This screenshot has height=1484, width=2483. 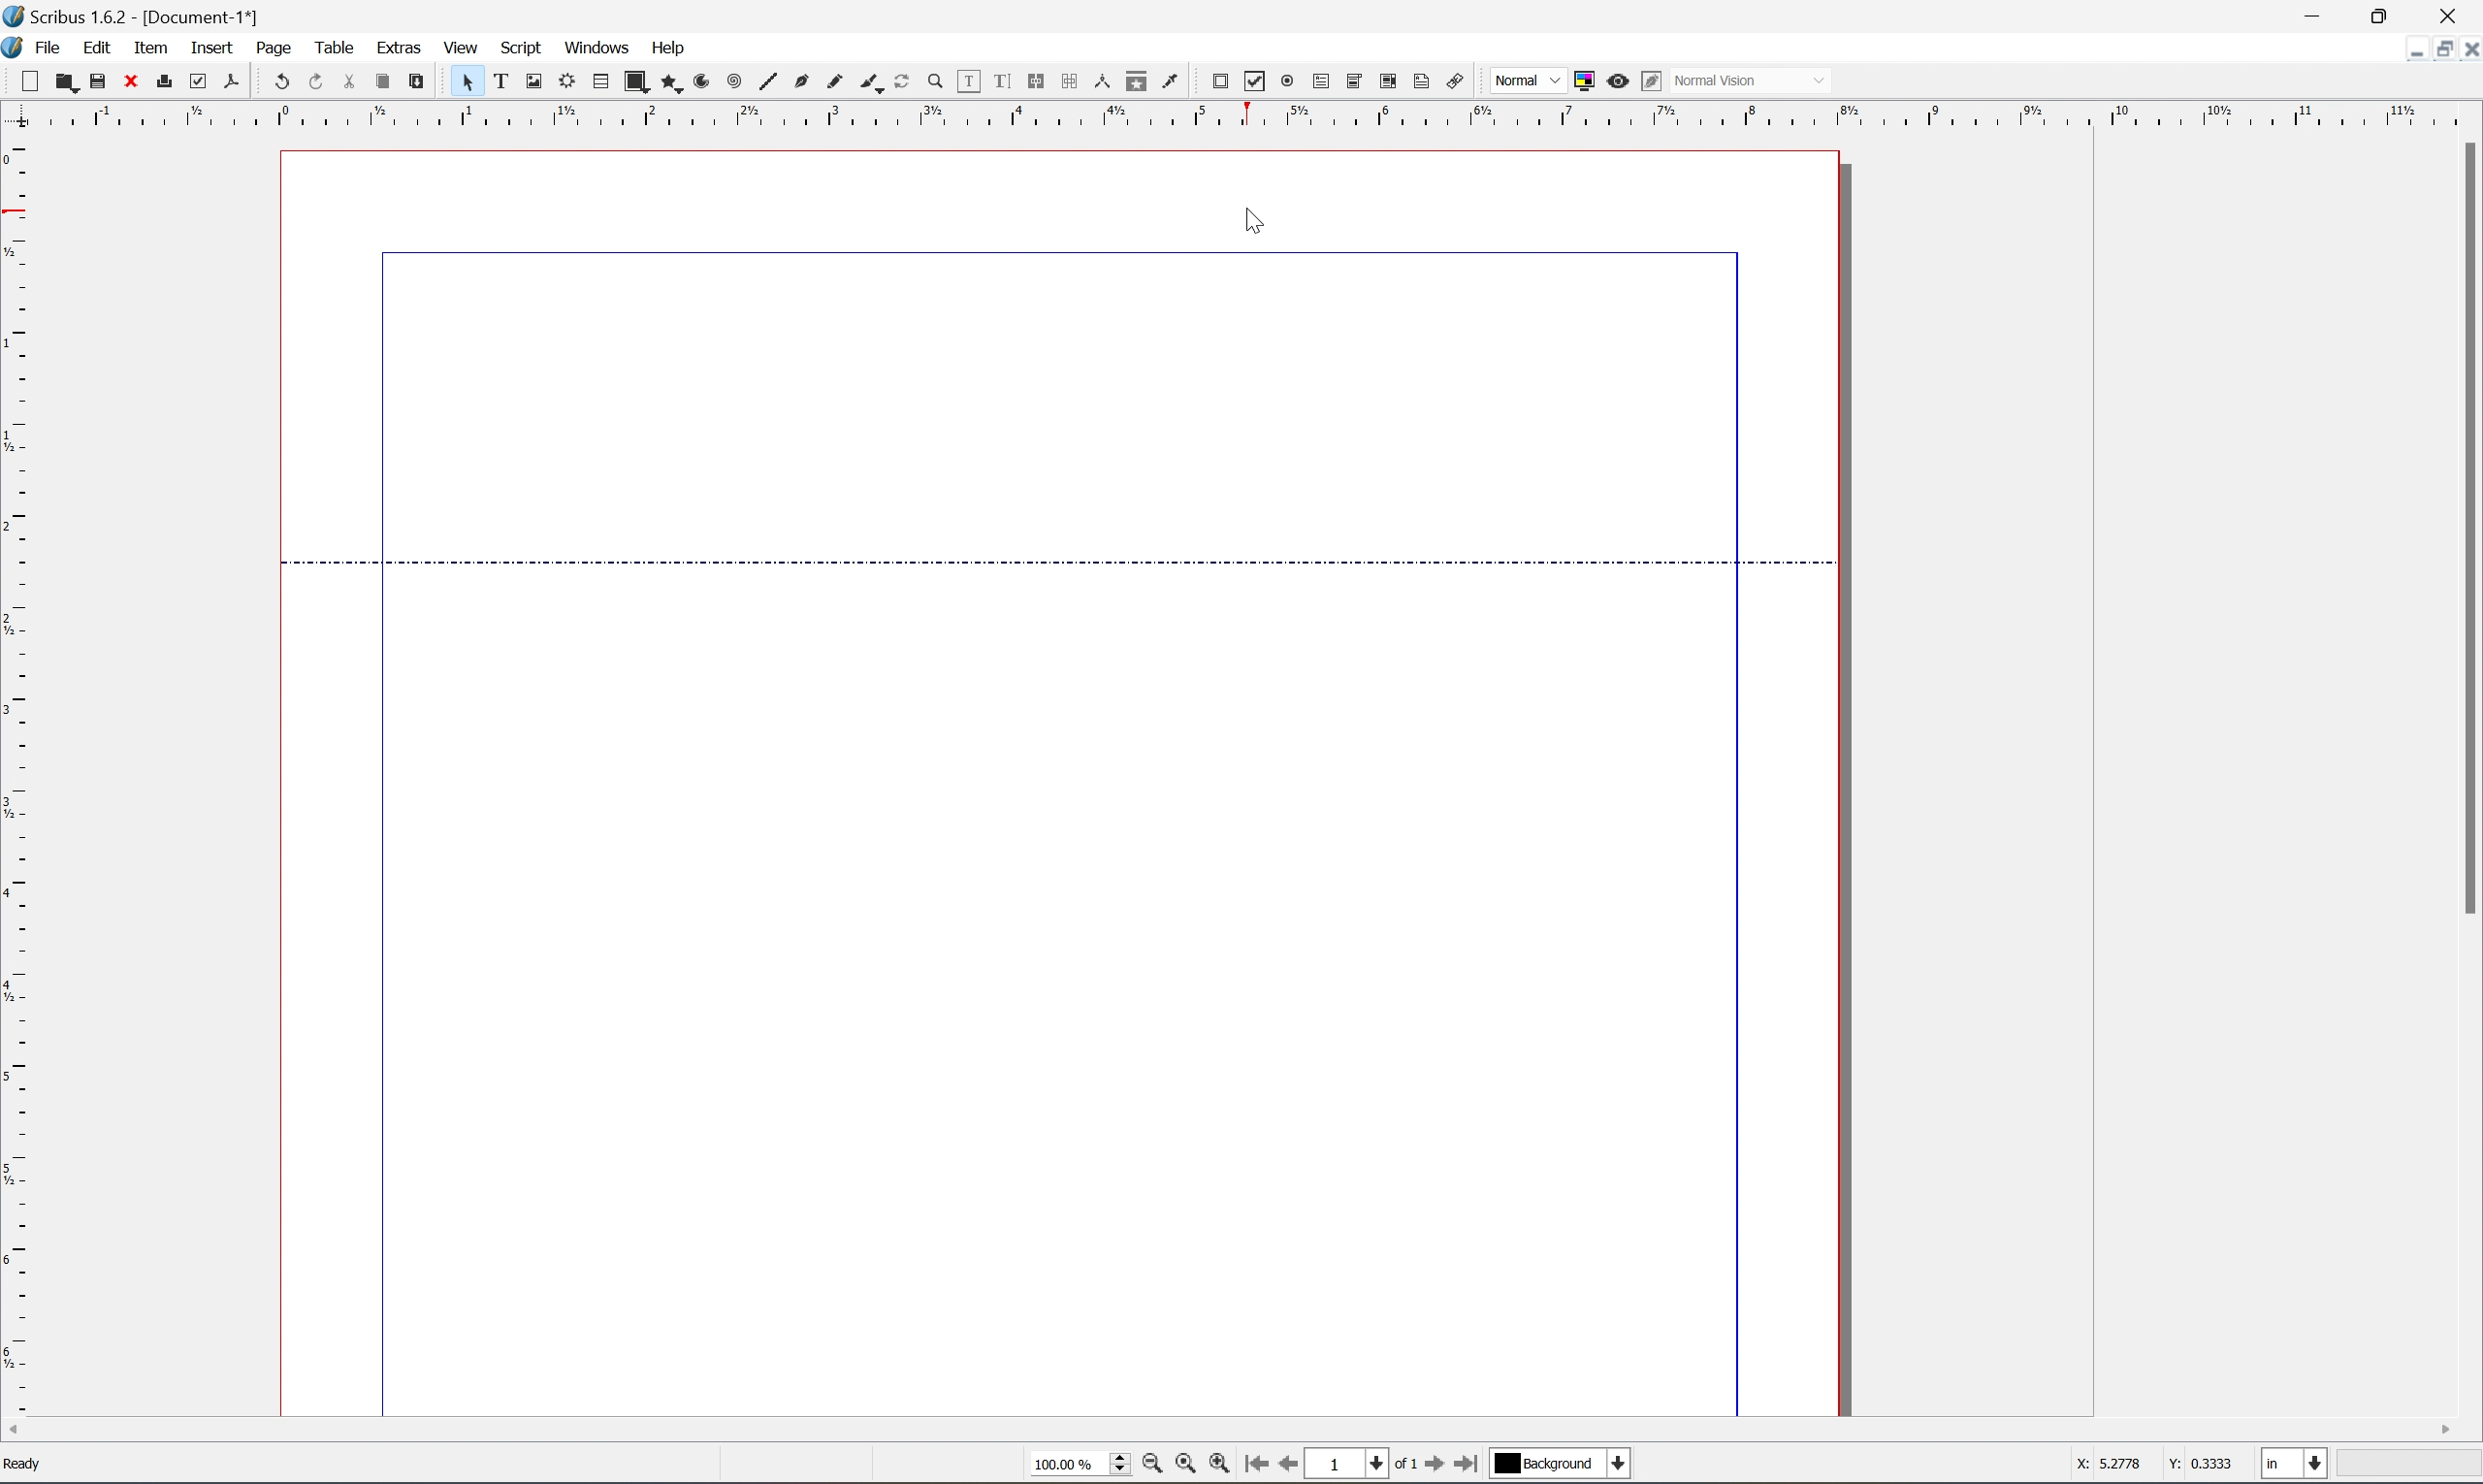 What do you see at coordinates (419, 80) in the screenshot?
I see `paste` at bounding box center [419, 80].